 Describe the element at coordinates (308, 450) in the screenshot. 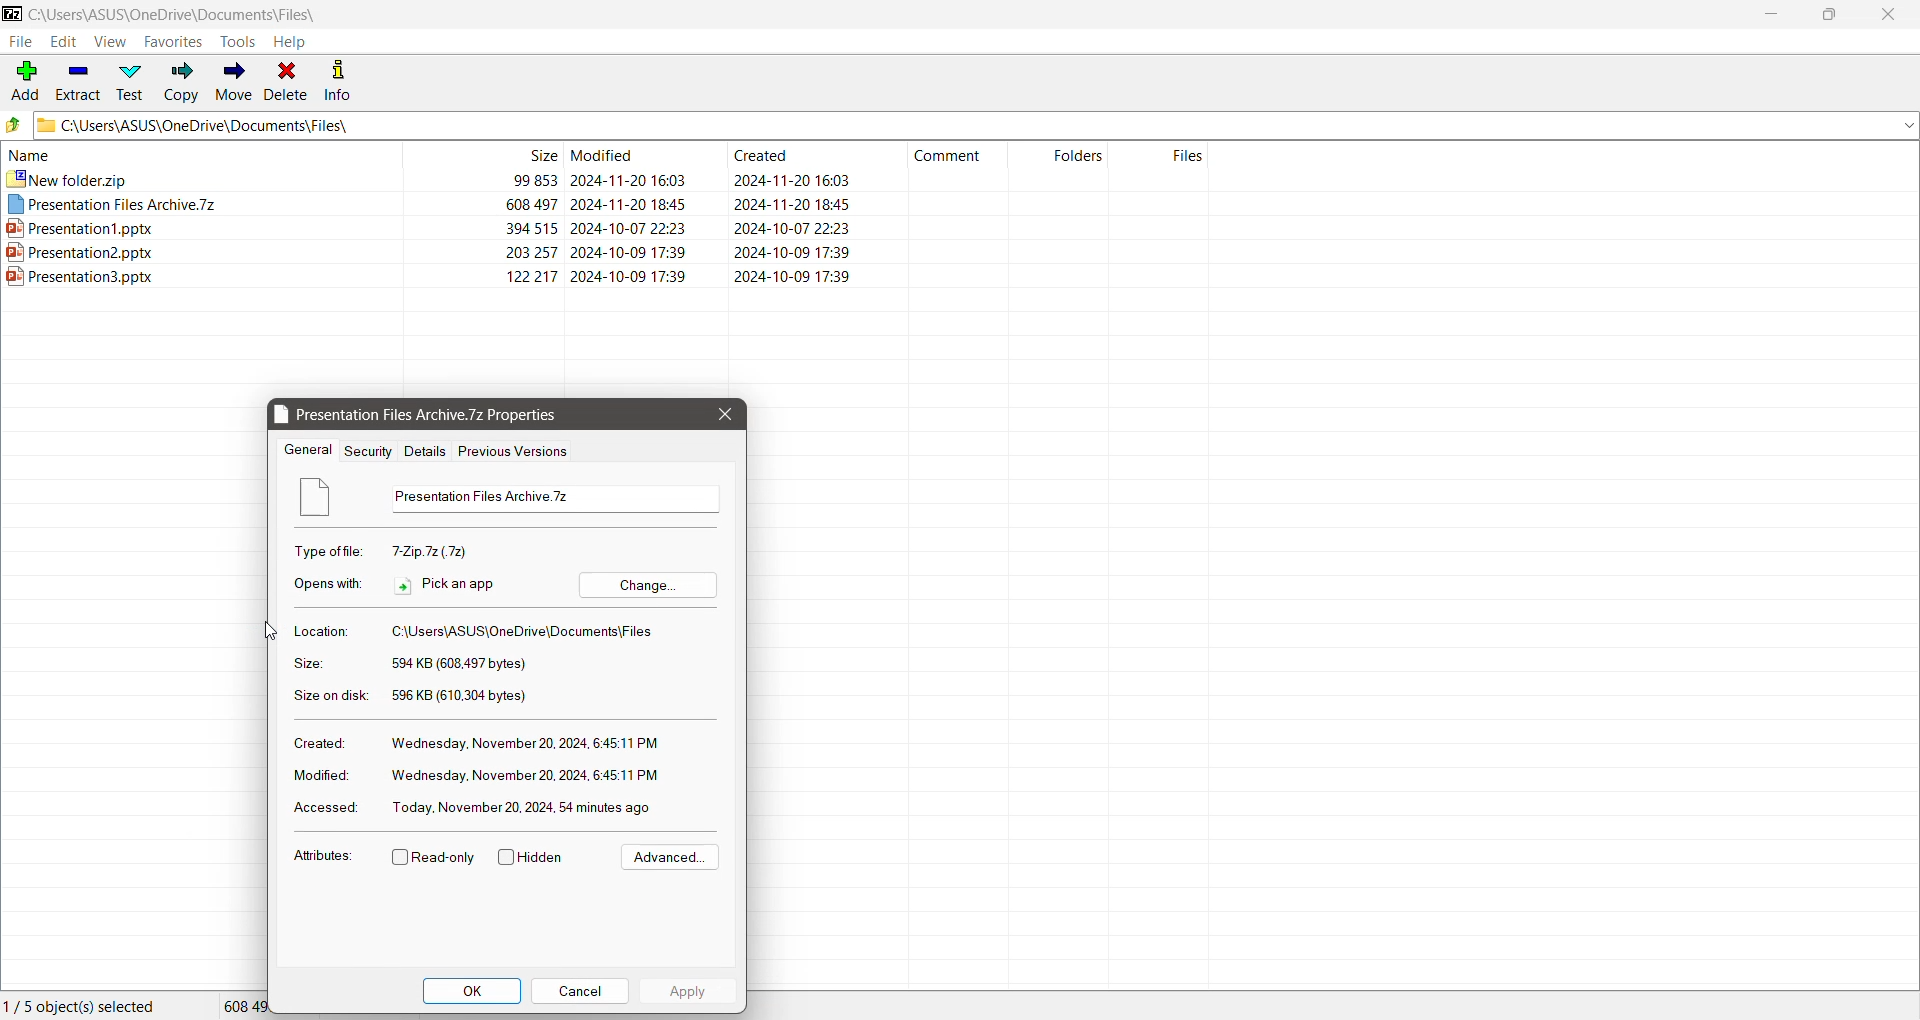

I see `General` at that location.